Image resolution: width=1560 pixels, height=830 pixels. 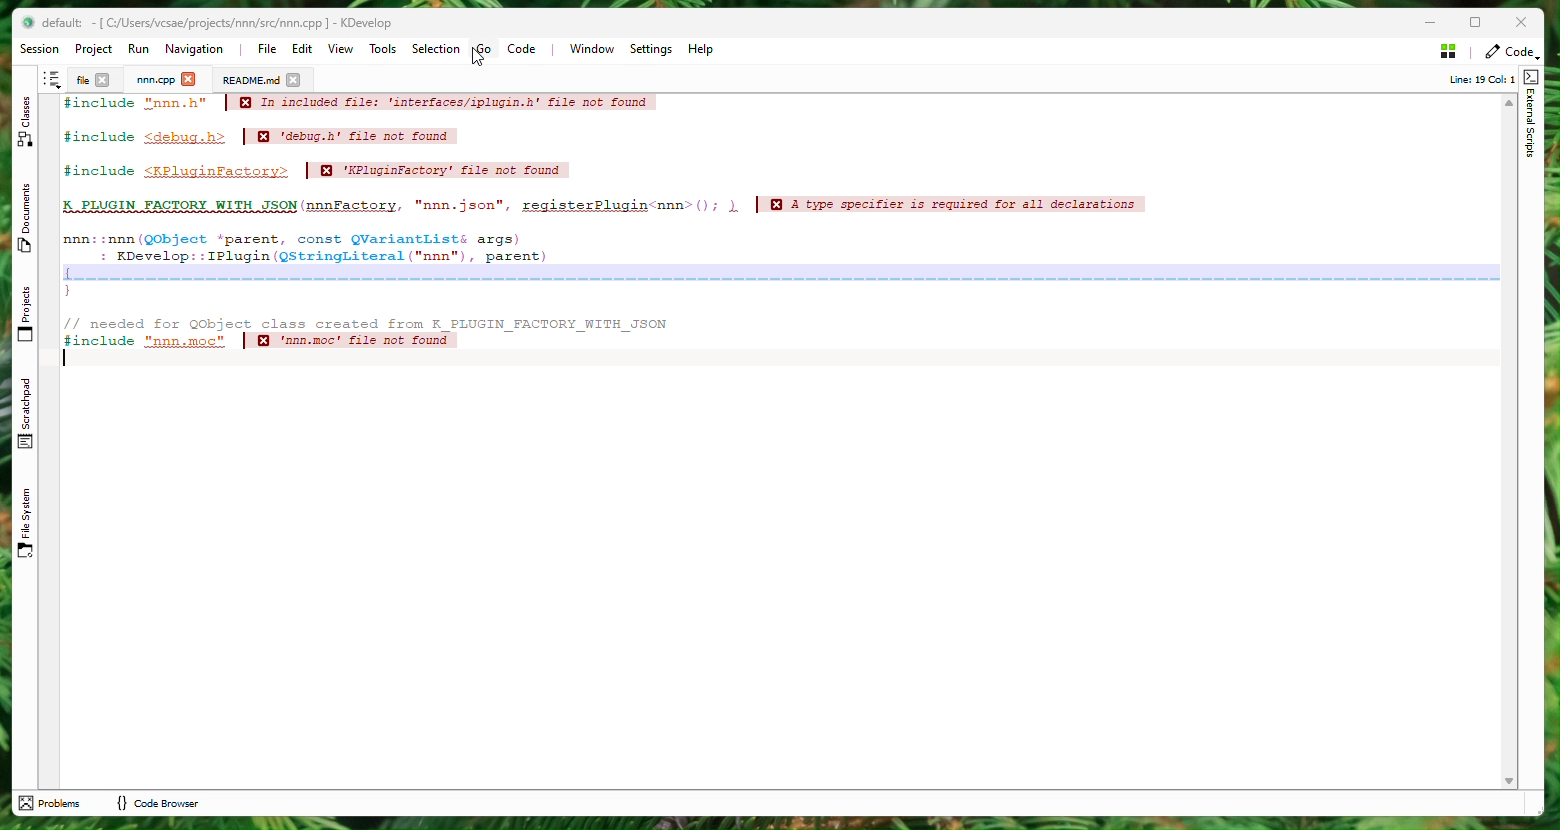 What do you see at coordinates (431, 49) in the screenshot?
I see `Selection` at bounding box center [431, 49].